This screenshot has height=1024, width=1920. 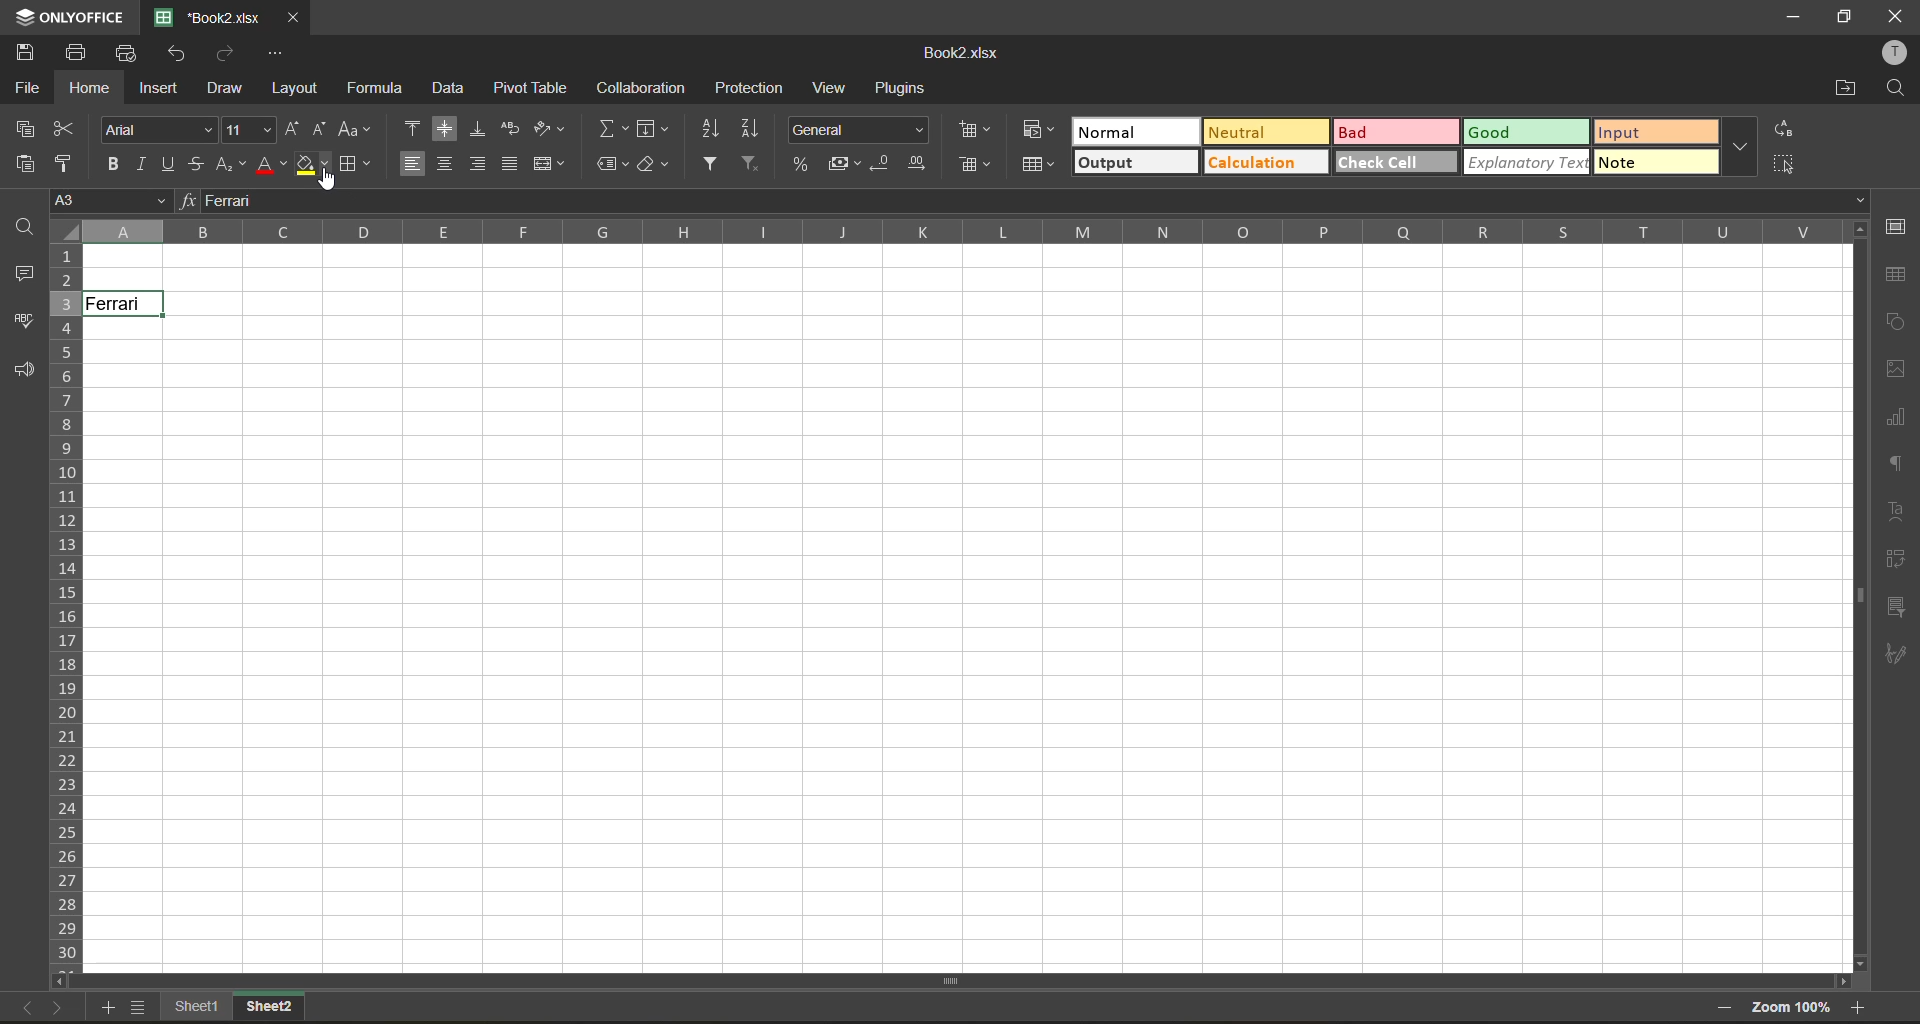 What do you see at coordinates (978, 132) in the screenshot?
I see `conditional formatting` at bounding box center [978, 132].